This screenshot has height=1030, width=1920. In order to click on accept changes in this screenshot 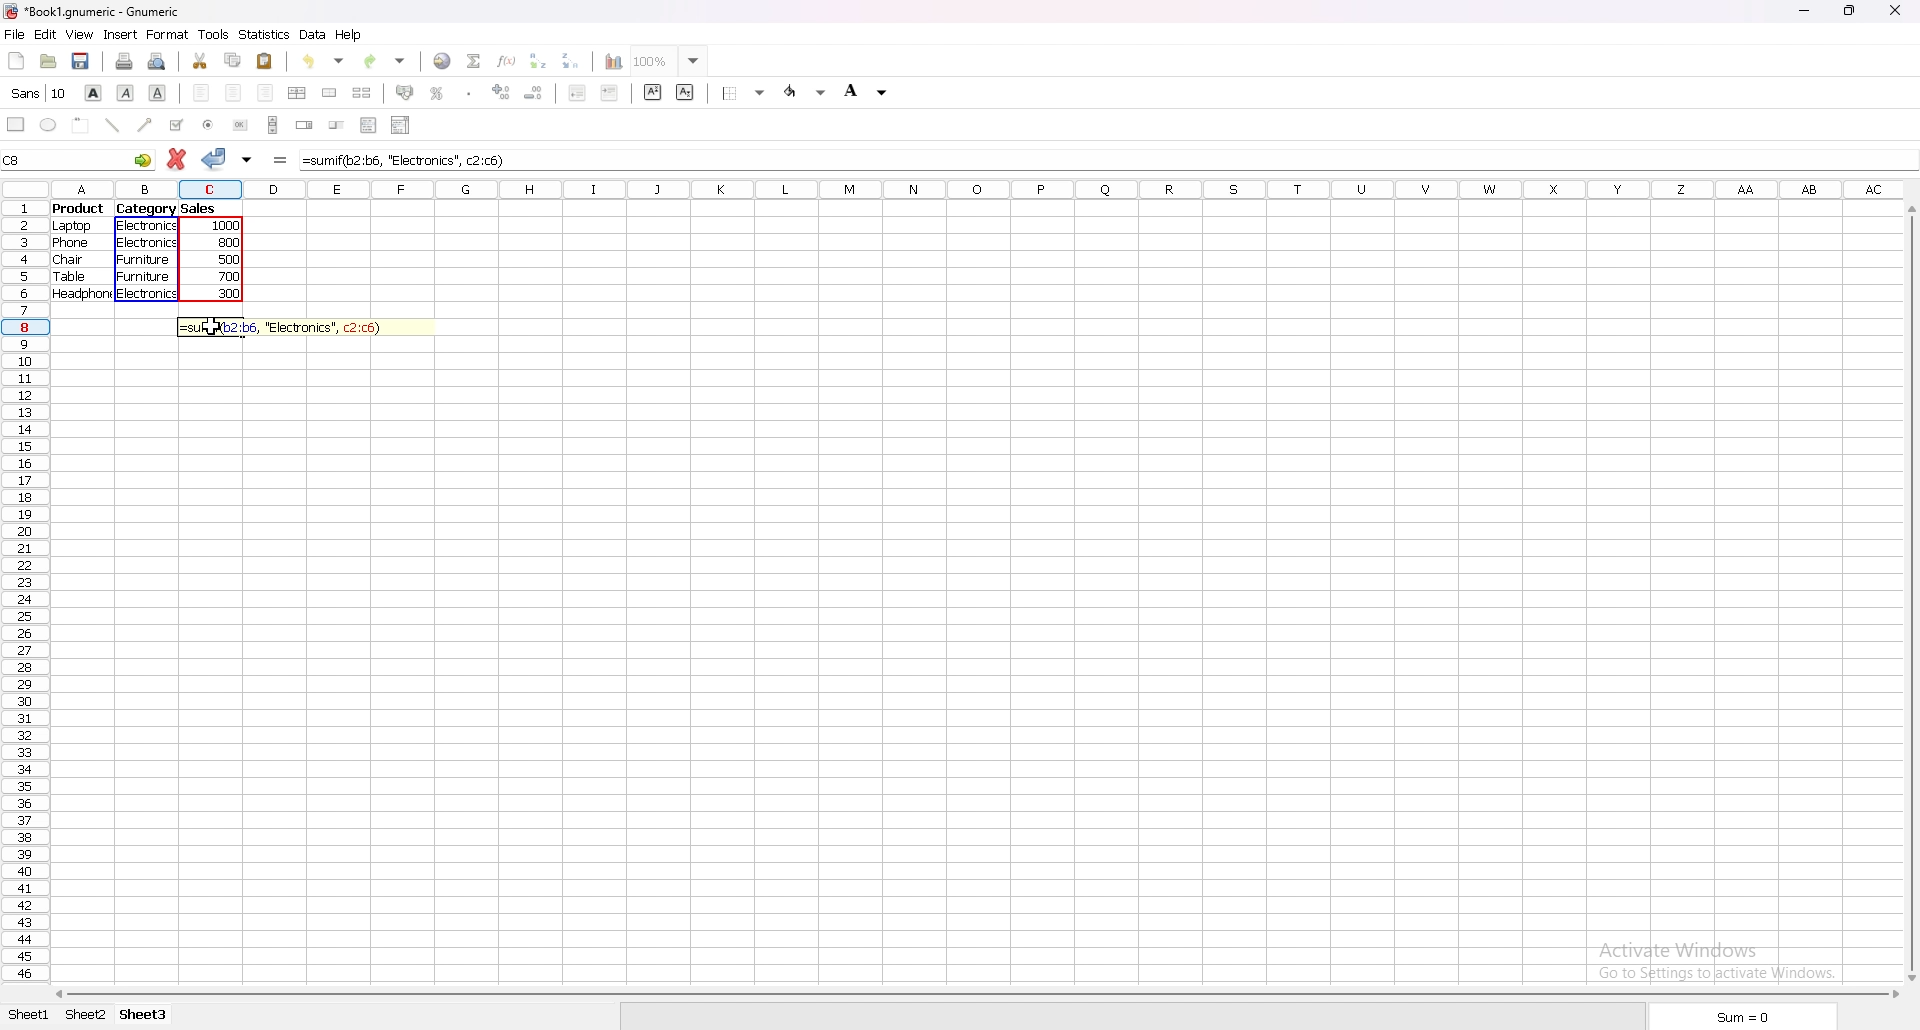, I will do `click(215, 159)`.